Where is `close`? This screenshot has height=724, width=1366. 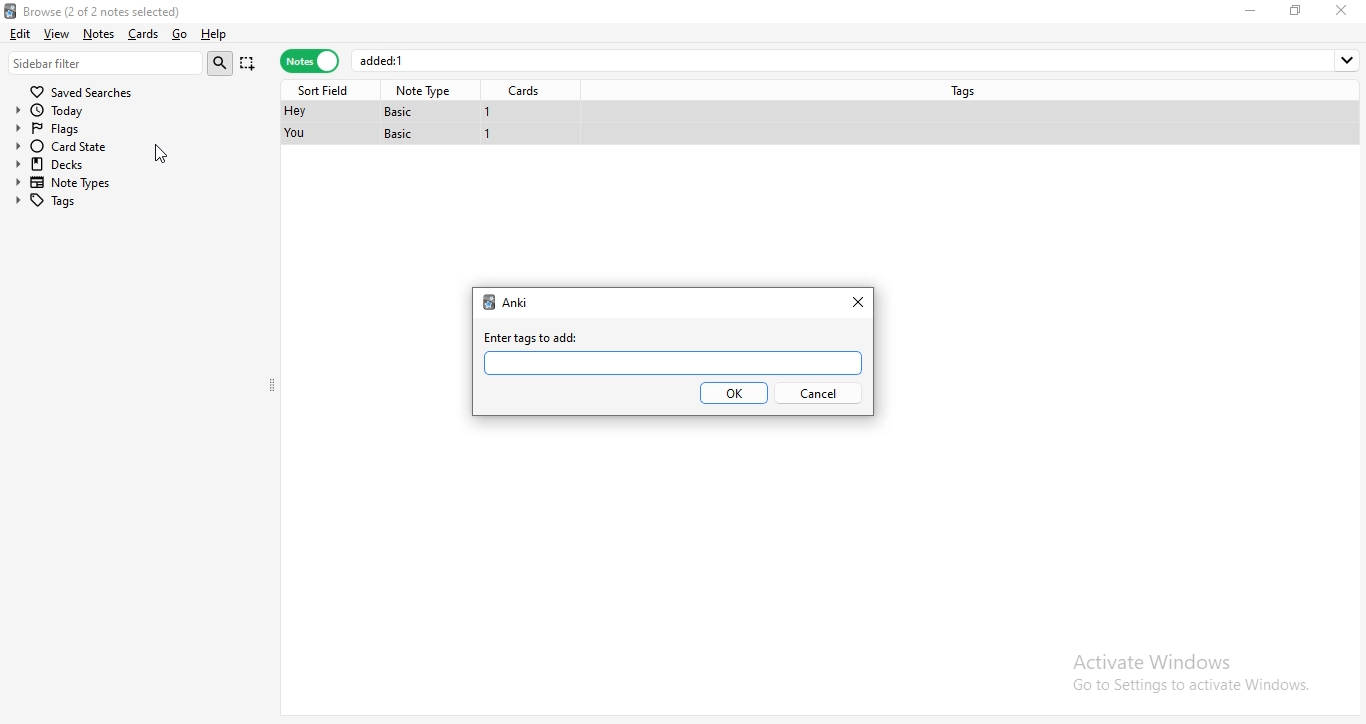 close is located at coordinates (861, 300).